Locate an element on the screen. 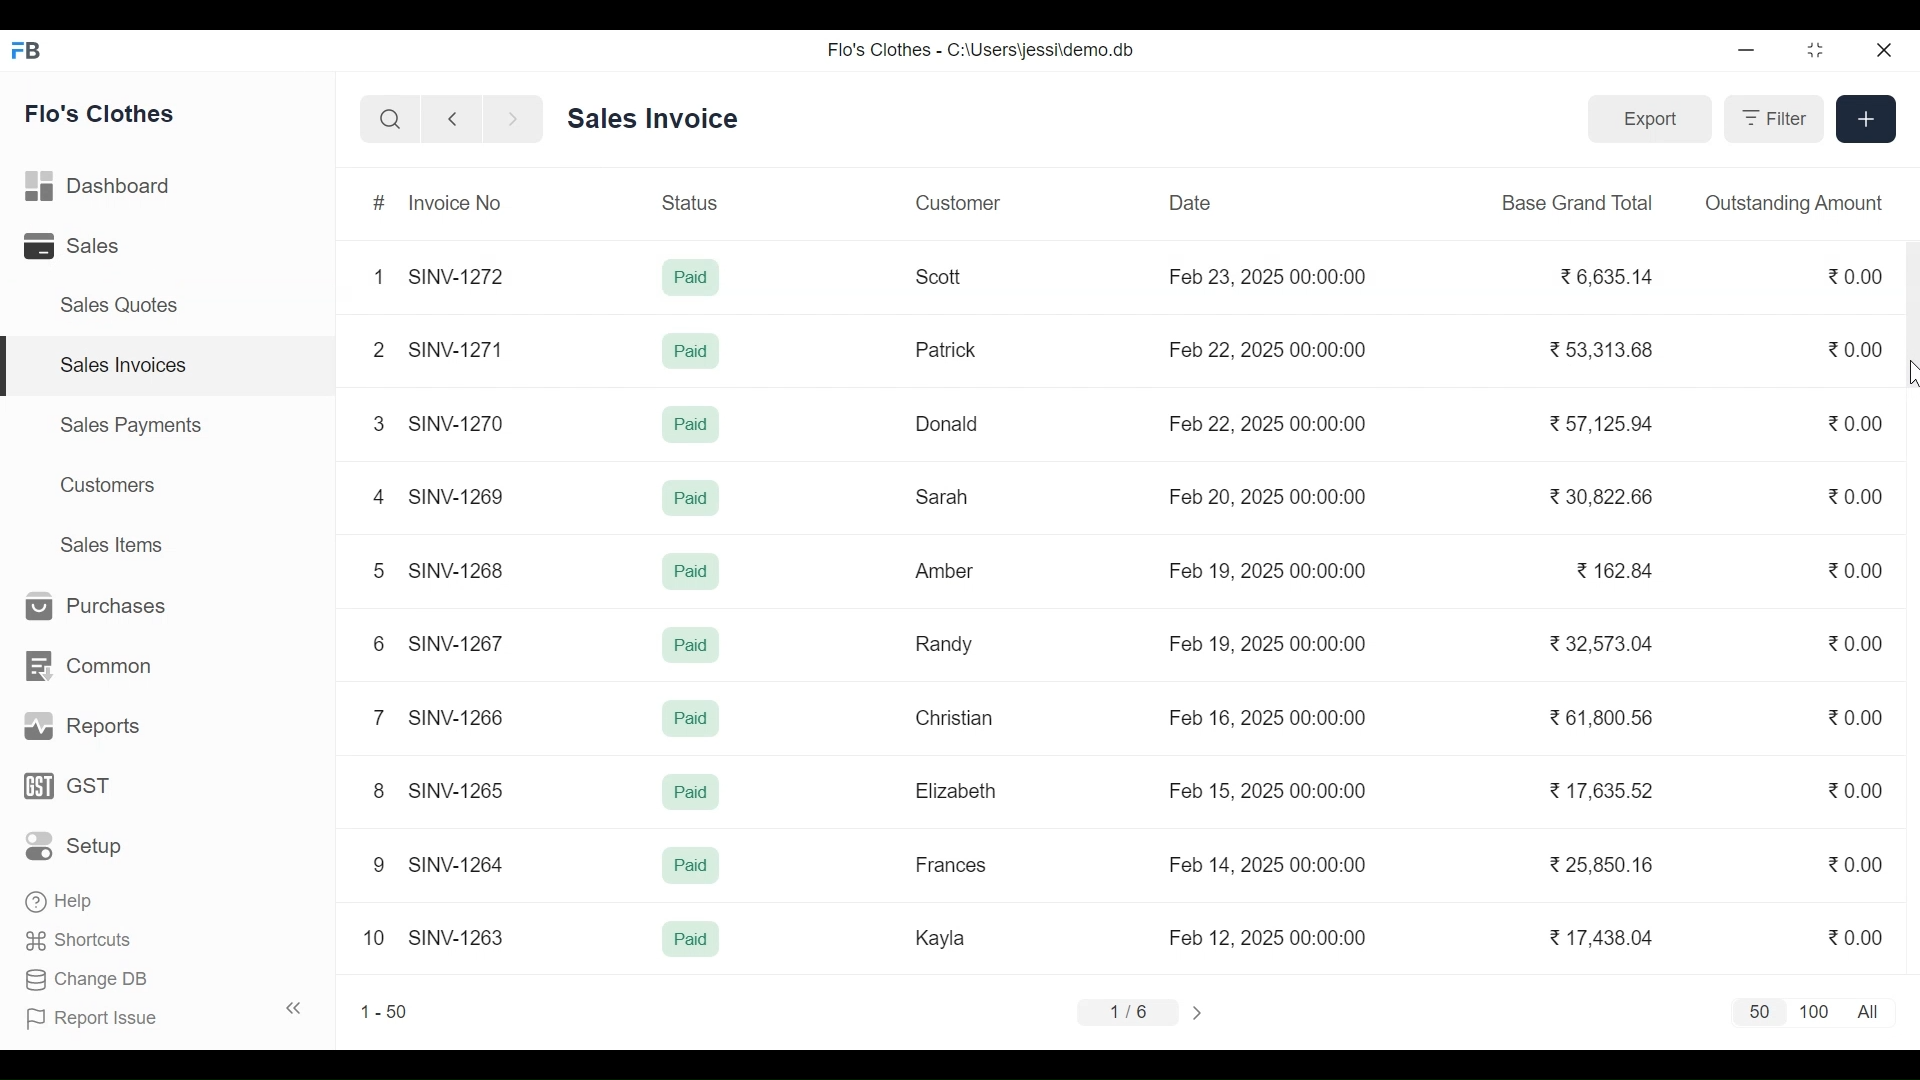 The width and height of the screenshot is (1920, 1080). Flo's Clothes - C:\Users\jessi\demo.db is located at coordinates (984, 49).